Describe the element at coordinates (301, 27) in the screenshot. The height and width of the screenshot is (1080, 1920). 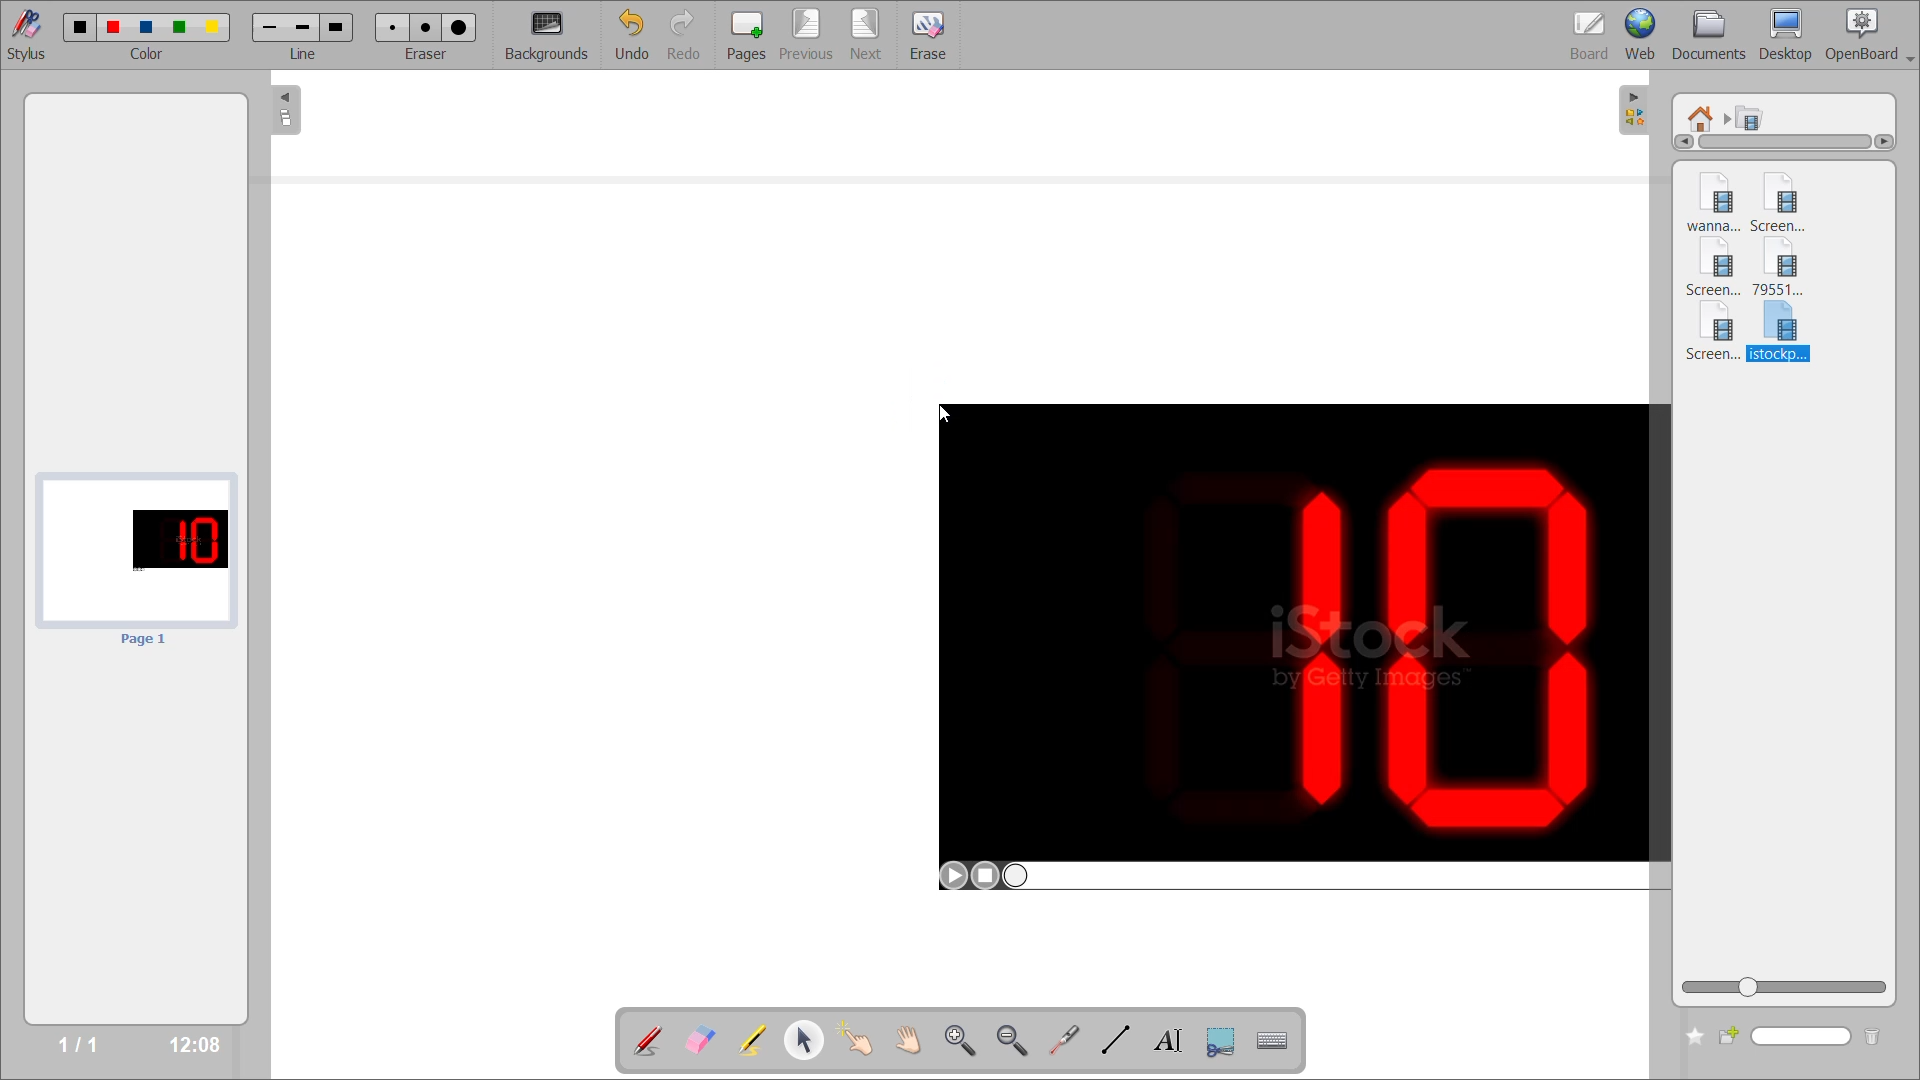
I see `Meduim line` at that location.